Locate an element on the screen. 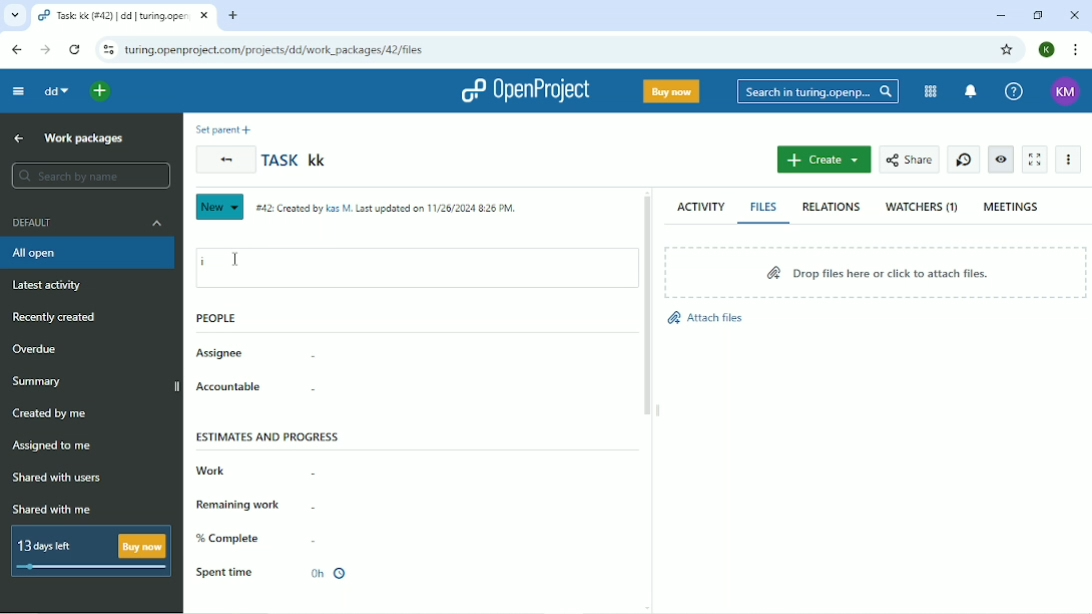 The height and width of the screenshot is (614, 1092). Relations is located at coordinates (830, 206).